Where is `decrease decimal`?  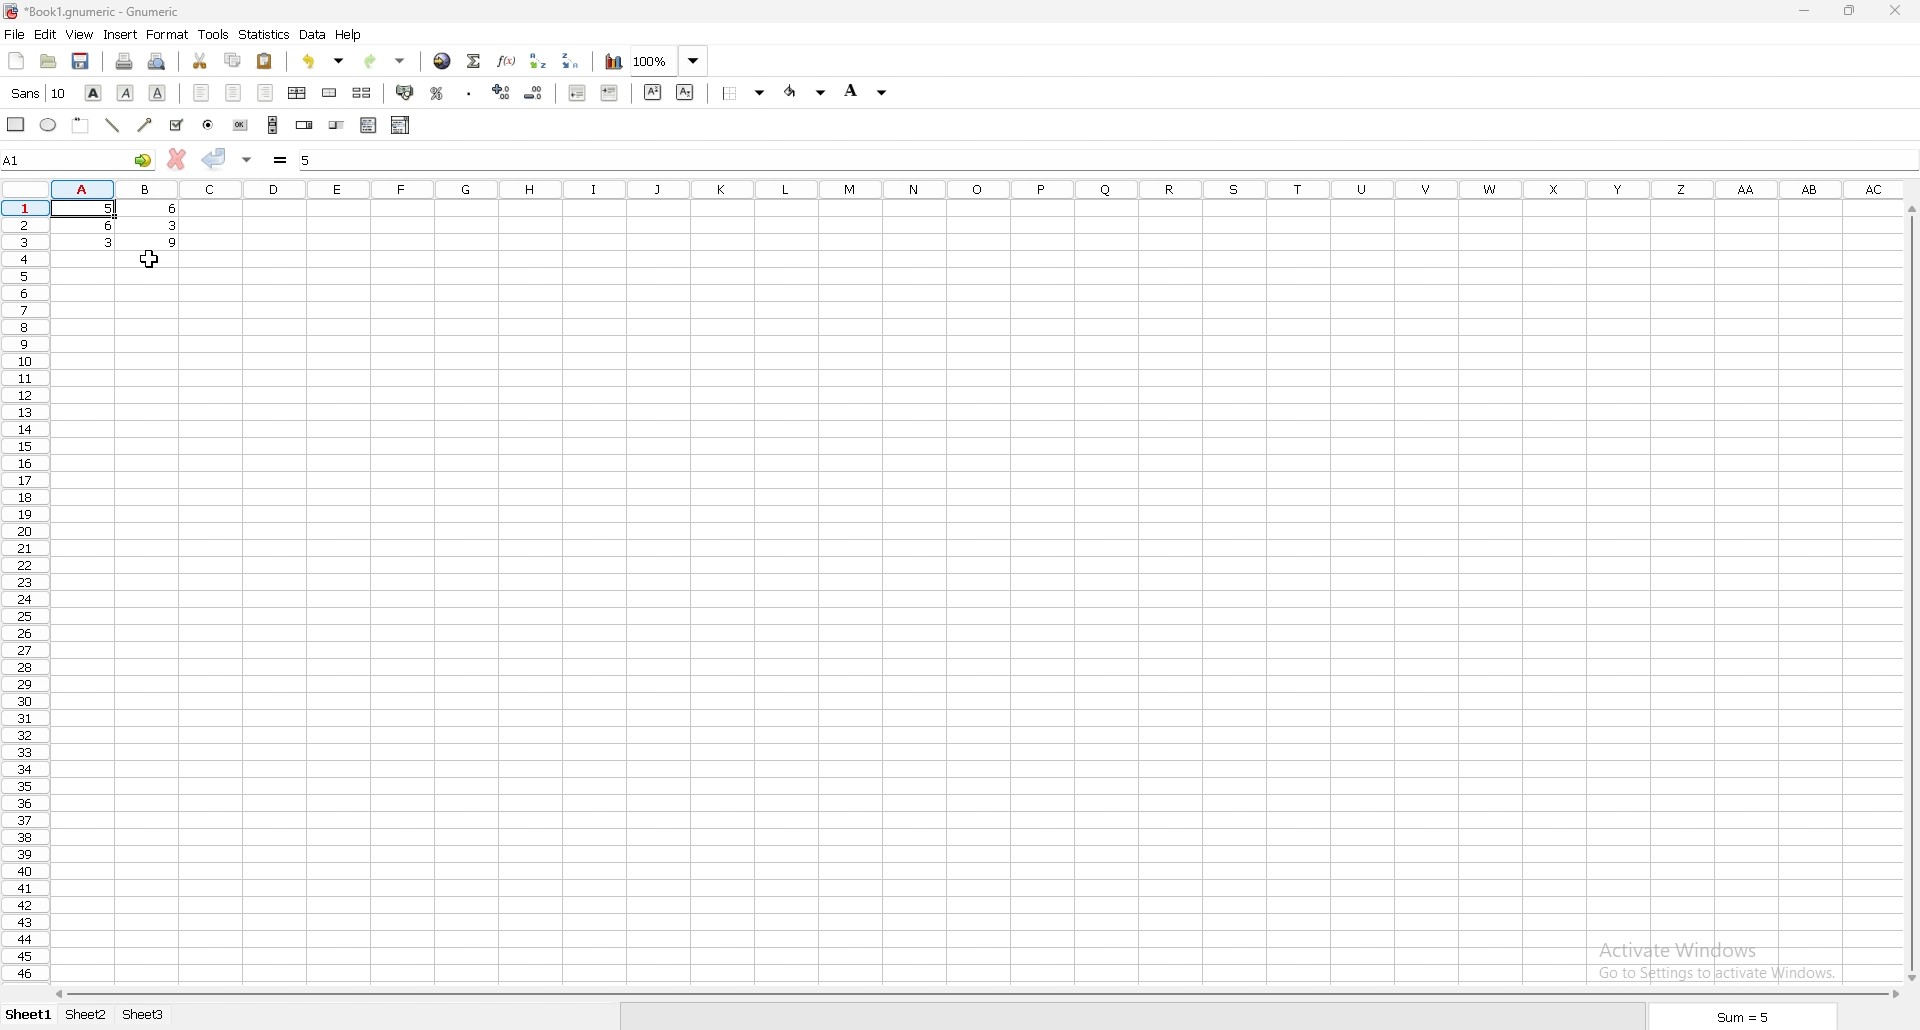 decrease decimal is located at coordinates (535, 91).